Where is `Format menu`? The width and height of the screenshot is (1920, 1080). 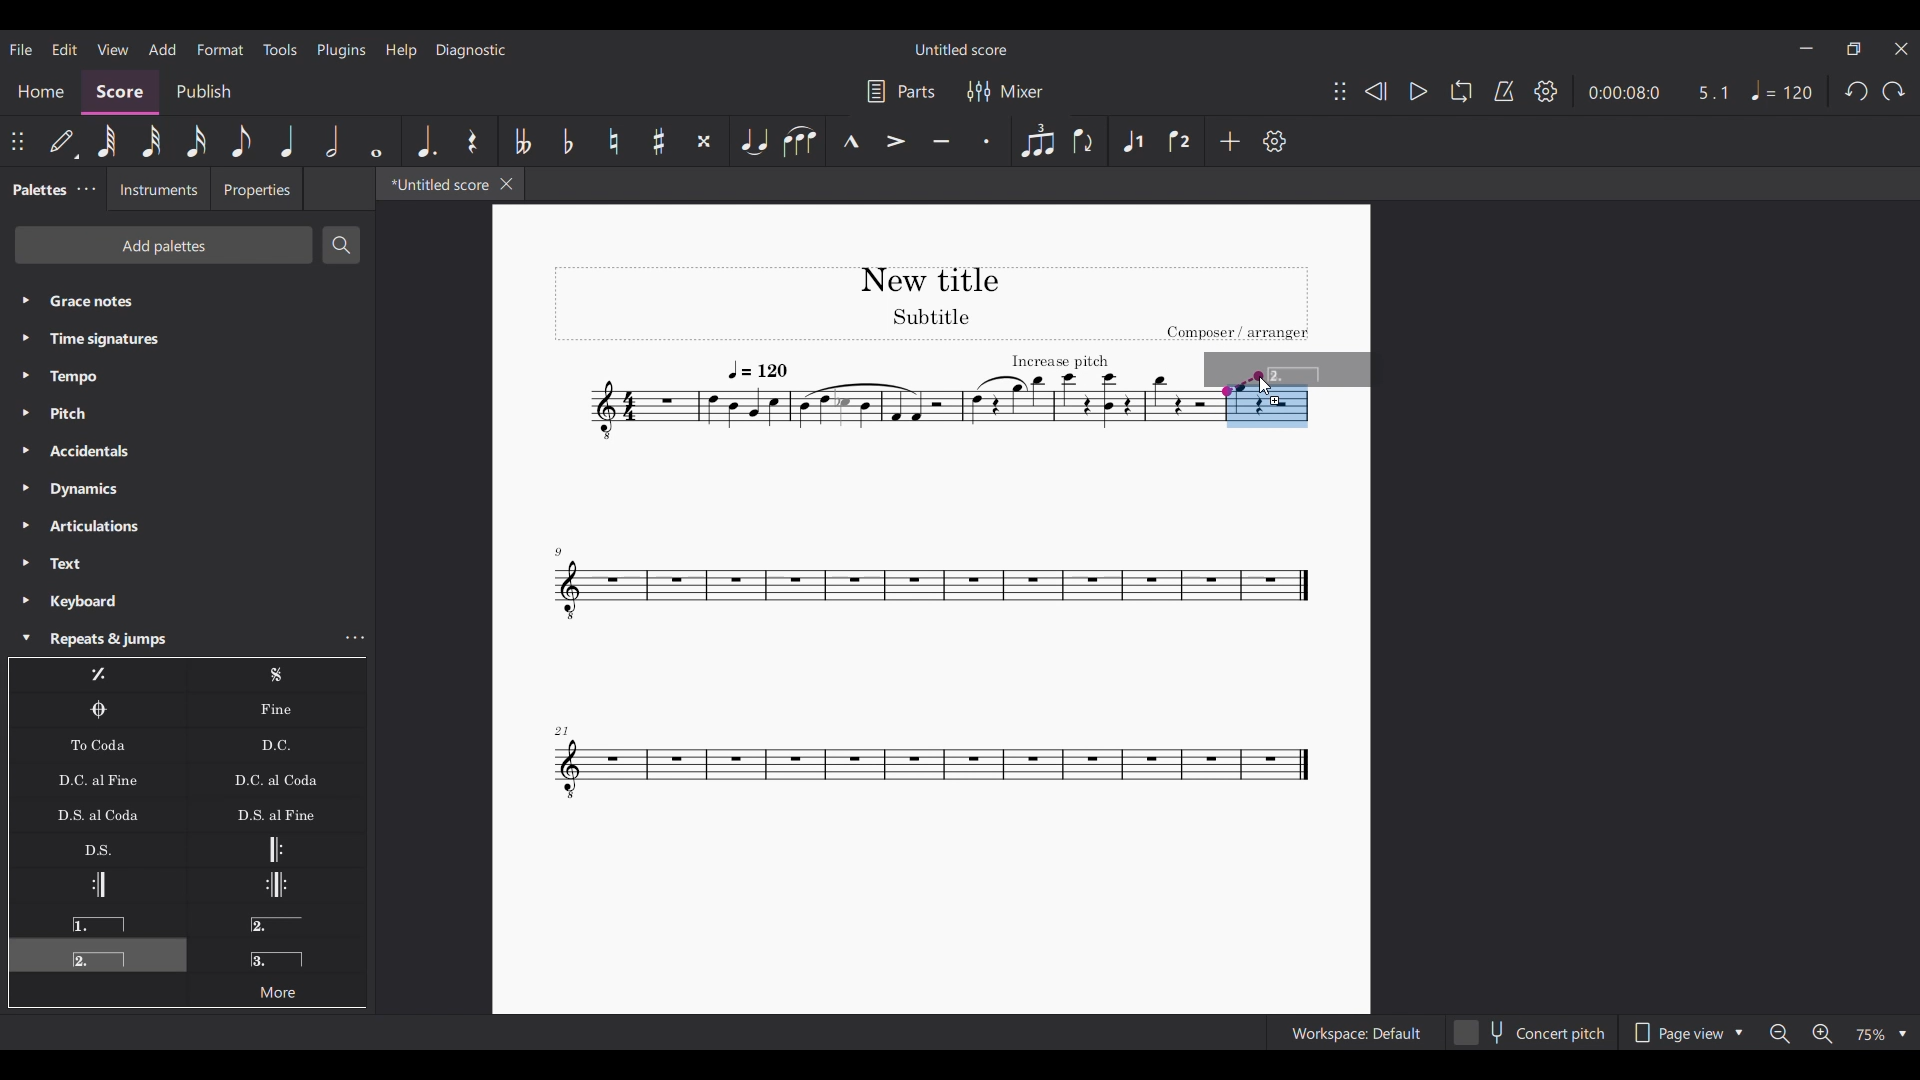
Format menu is located at coordinates (220, 50).